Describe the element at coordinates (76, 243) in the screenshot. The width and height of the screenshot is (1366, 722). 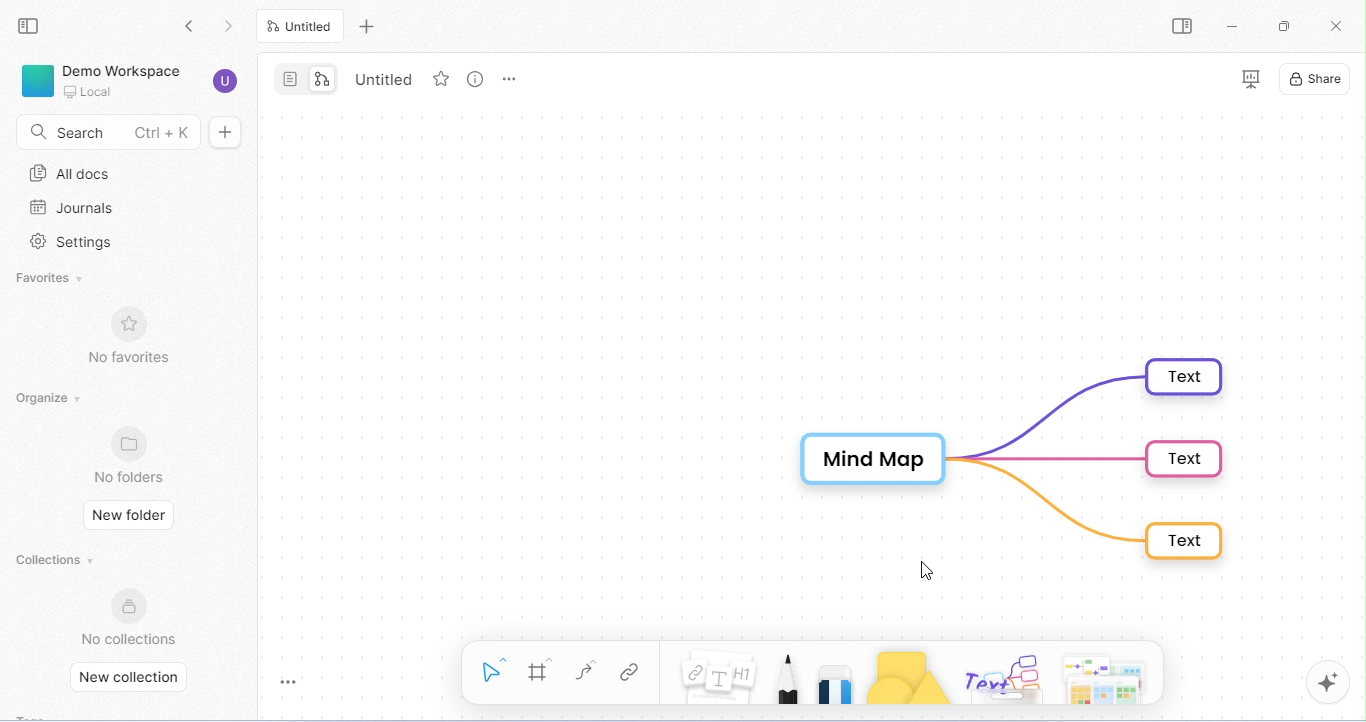
I see `settings` at that location.